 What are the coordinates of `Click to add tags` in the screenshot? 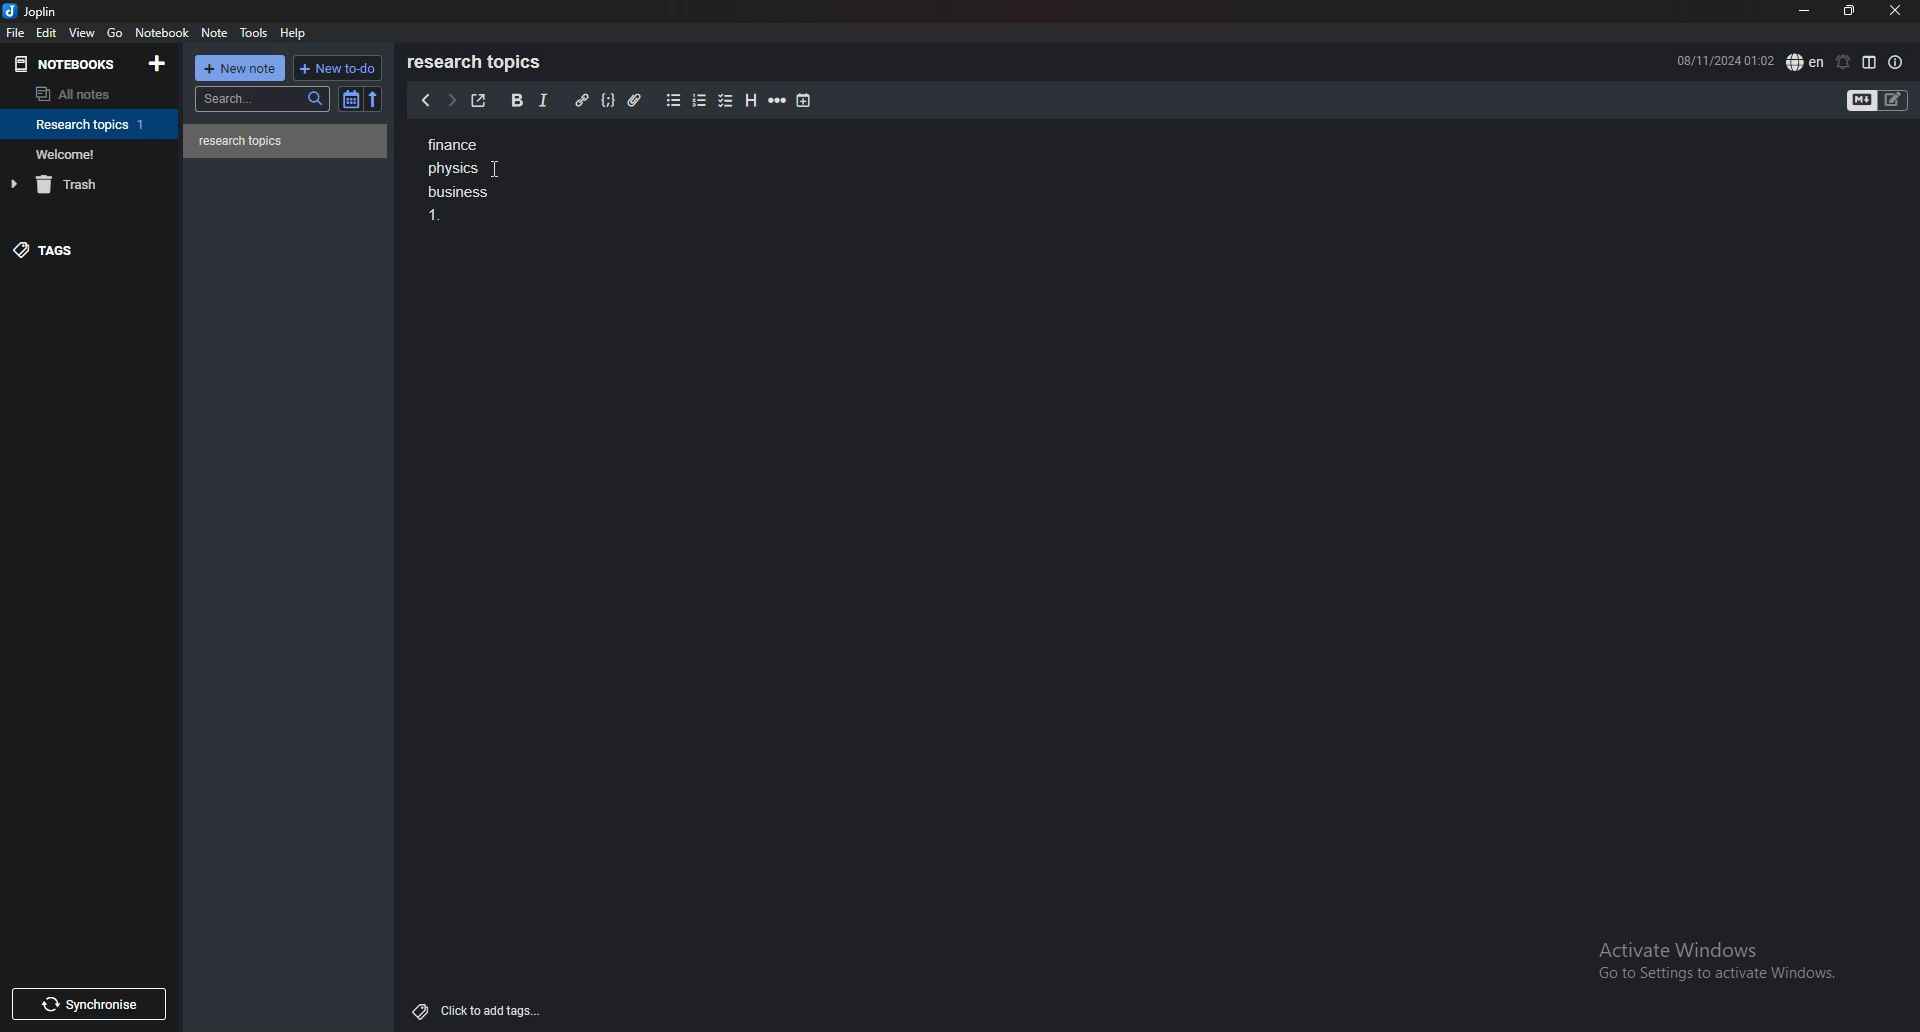 It's located at (472, 1010).